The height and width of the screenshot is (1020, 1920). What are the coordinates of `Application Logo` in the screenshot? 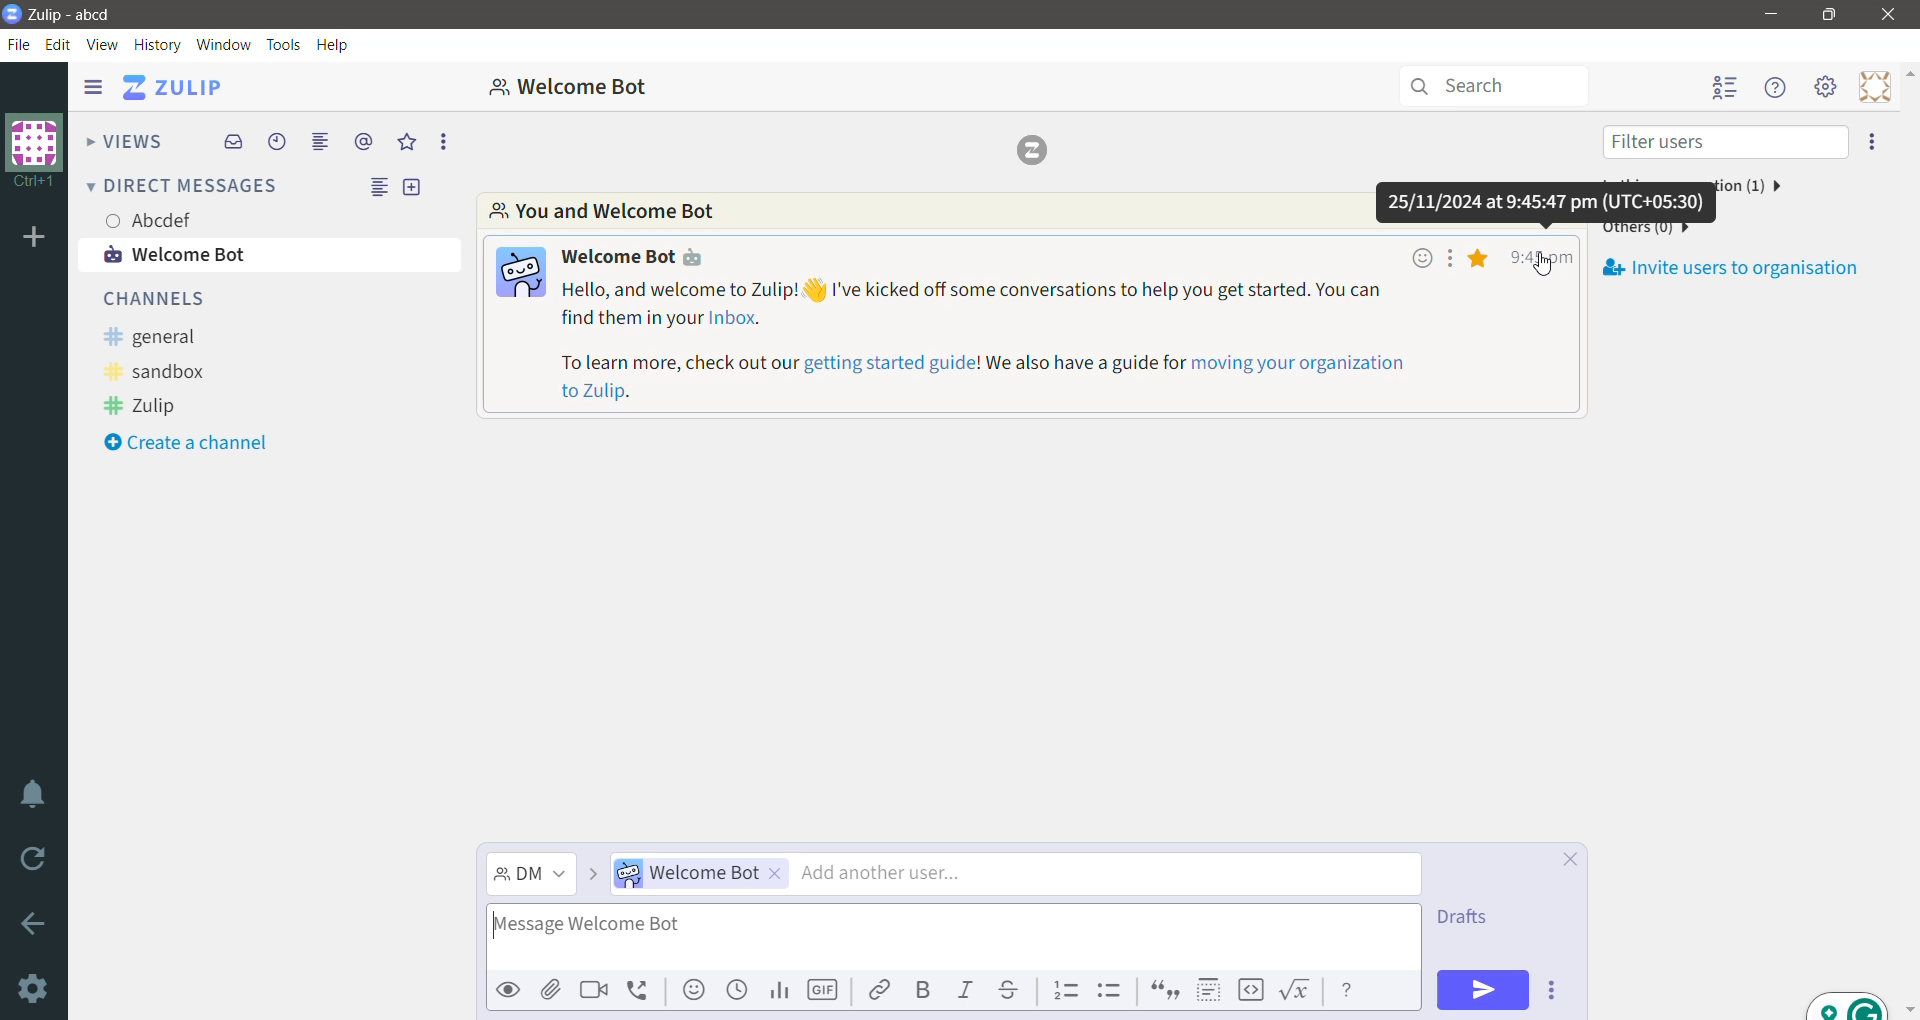 It's located at (12, 15).